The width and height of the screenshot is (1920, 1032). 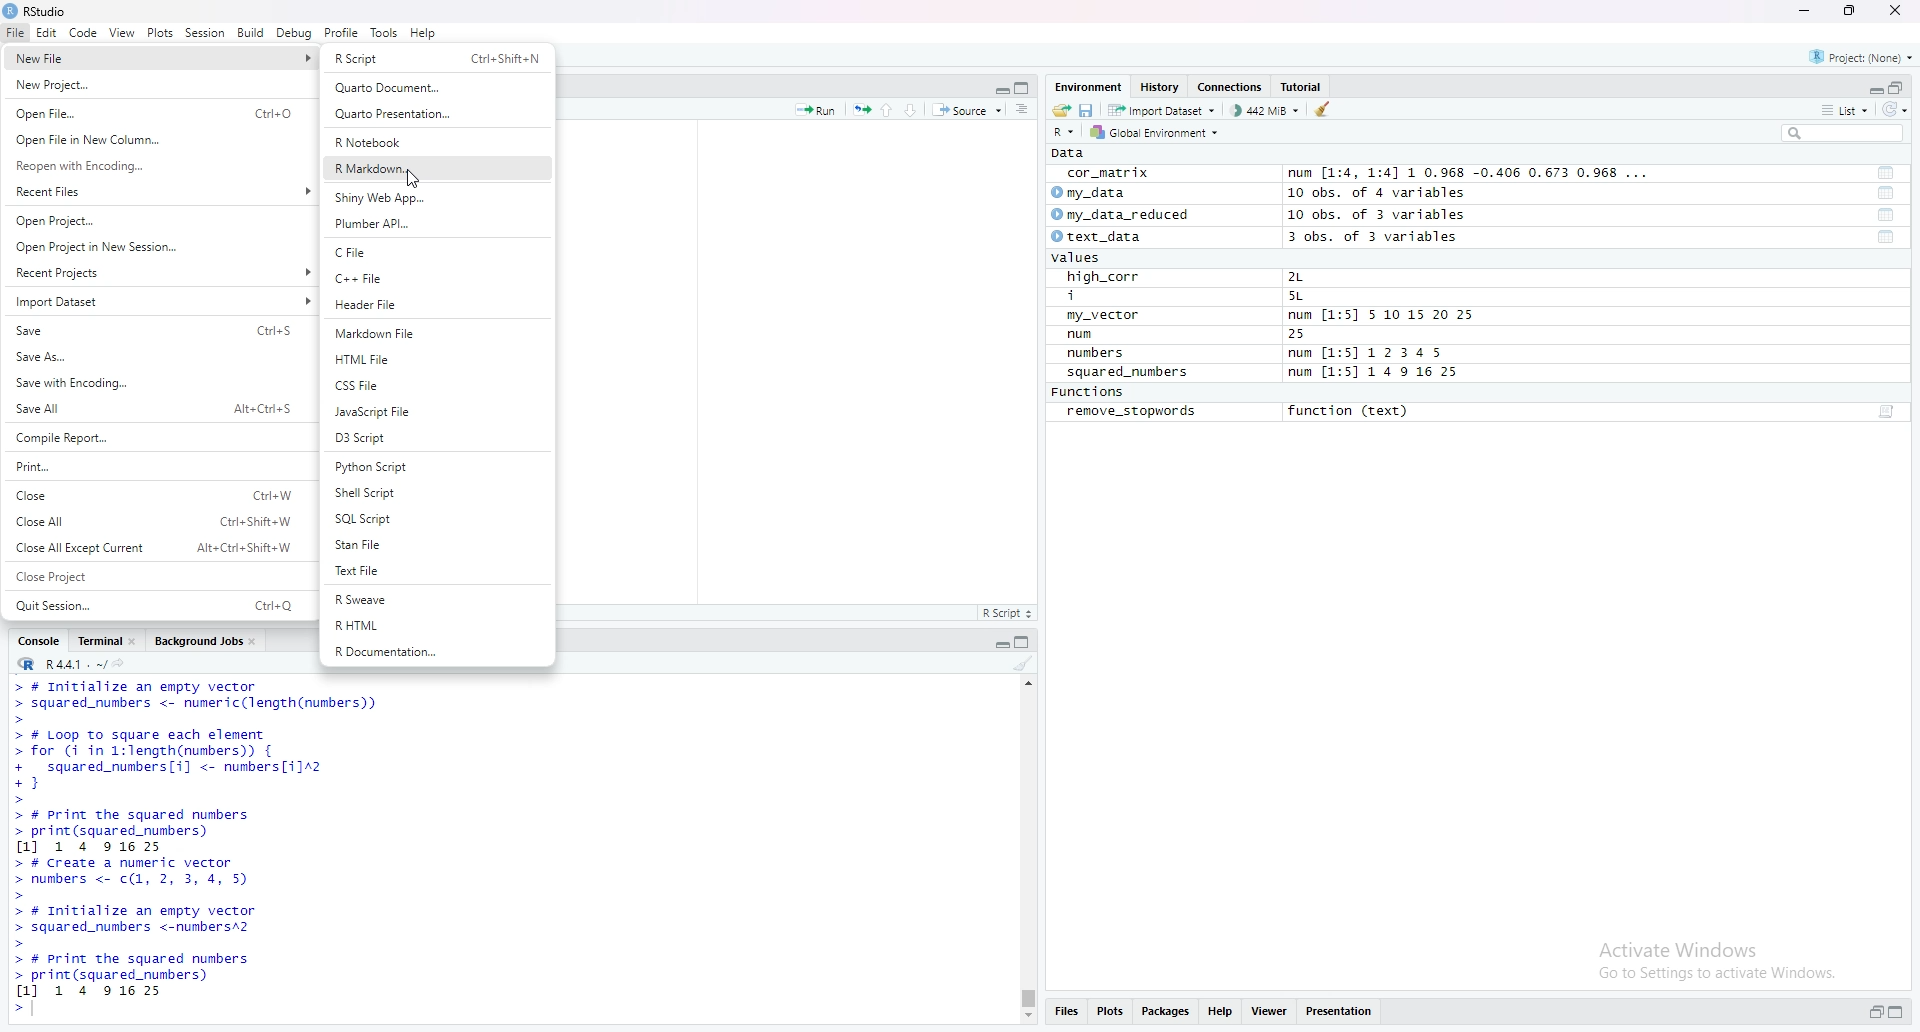 I want to click on 2L, so click(x=1322, y=277).